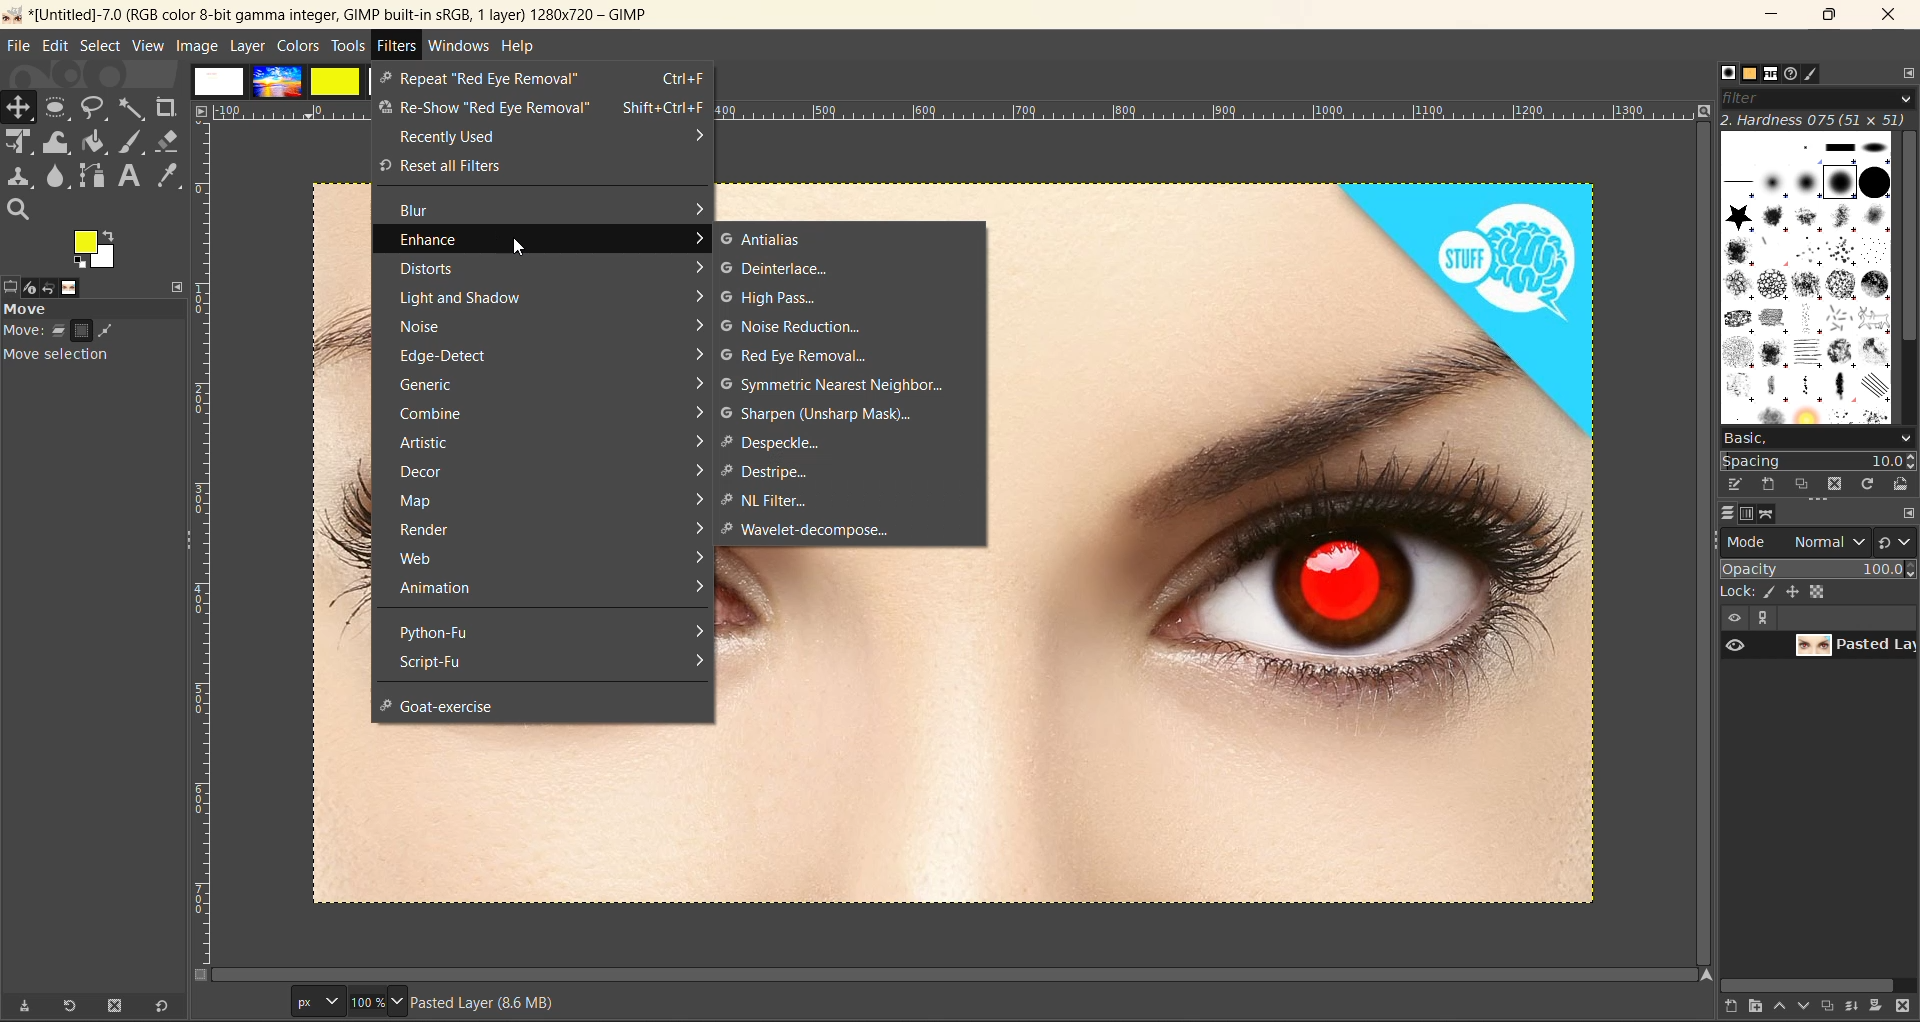 Image resolution: width=1920 pixels, height=1022 pixels. What do you see at coordinates (459, 46) in the screenshot?
I see `windows` at bounding box center [459, 46].